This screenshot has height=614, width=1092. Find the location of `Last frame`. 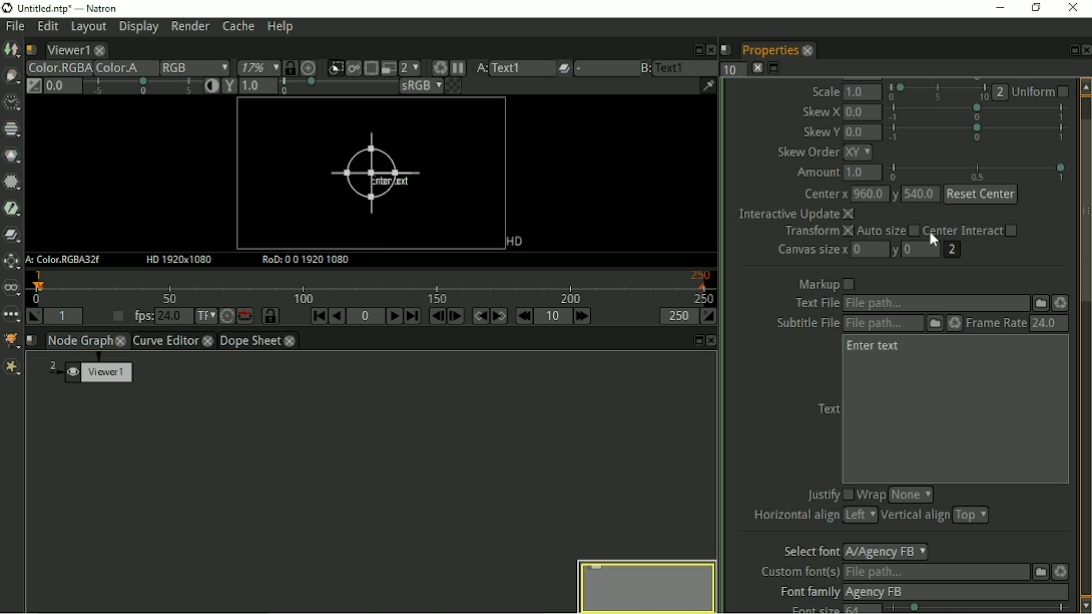

Last frame is located at coordinates (412, 316).